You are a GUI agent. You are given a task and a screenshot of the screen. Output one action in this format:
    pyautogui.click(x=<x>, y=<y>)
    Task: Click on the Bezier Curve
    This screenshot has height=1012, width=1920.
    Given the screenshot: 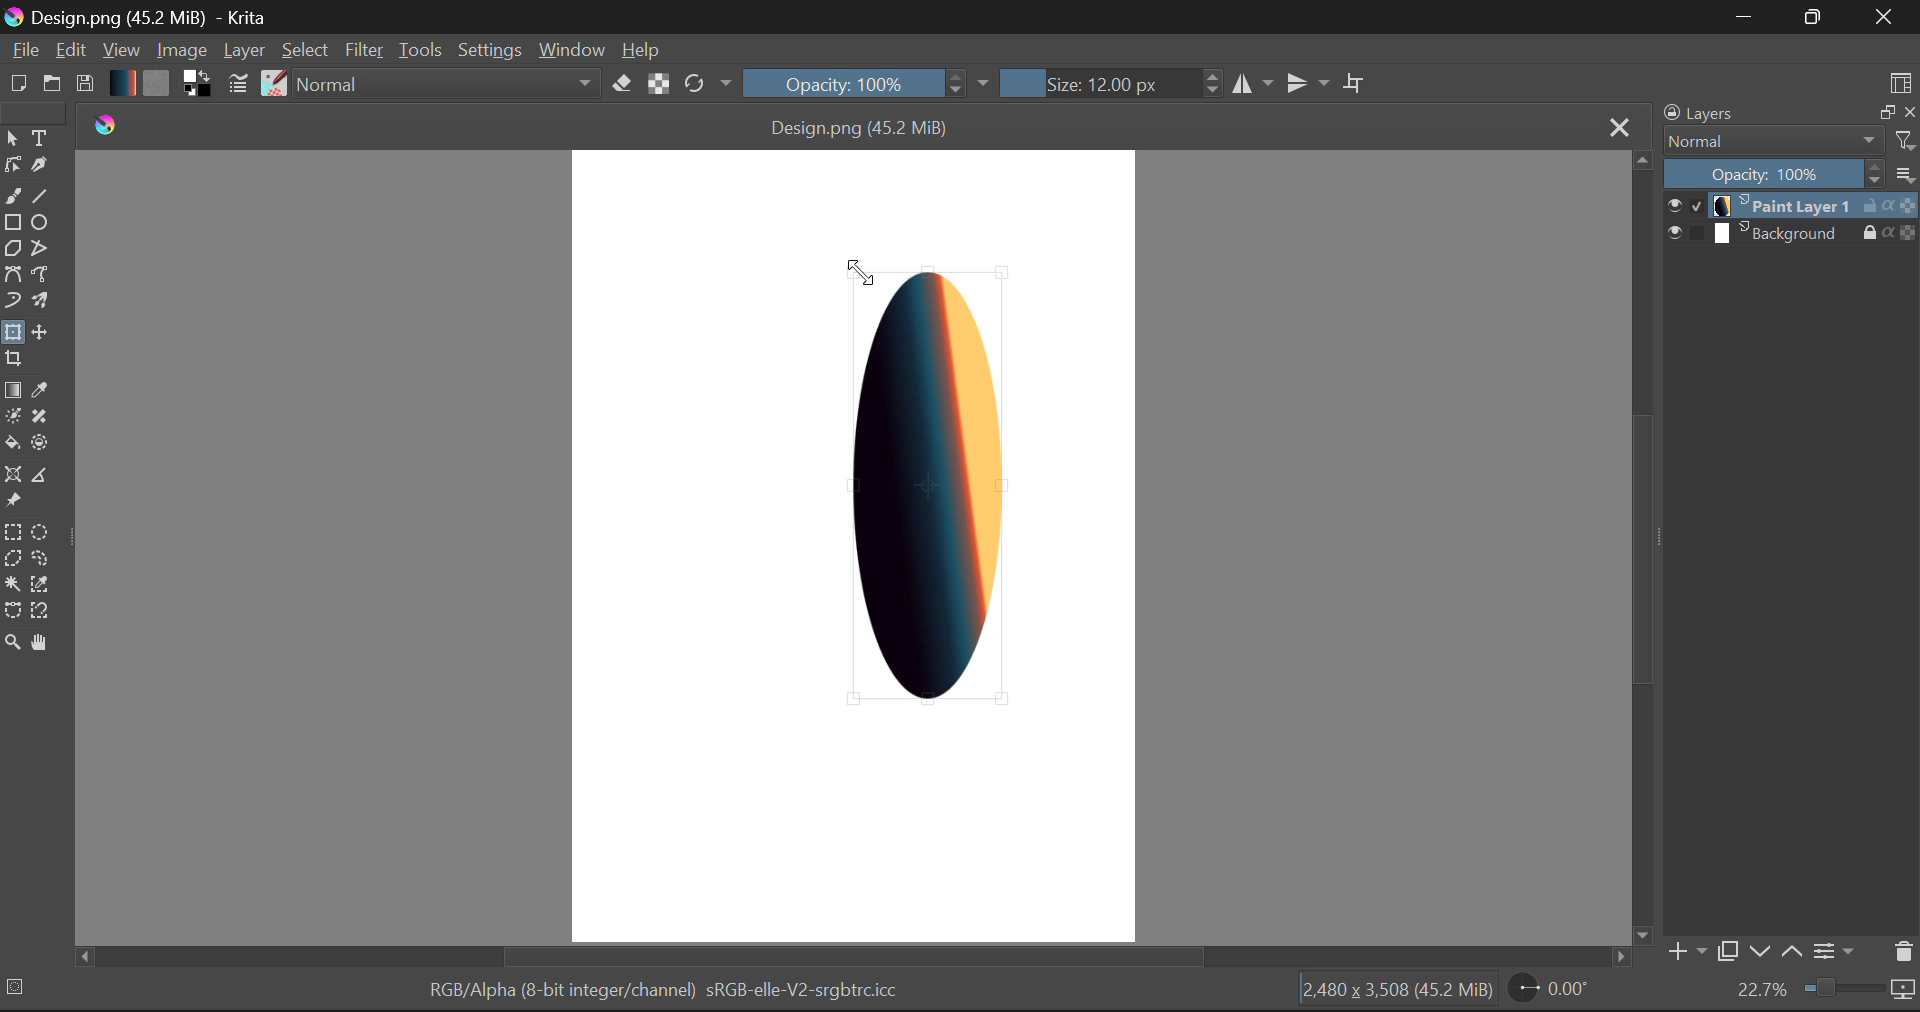 What is the action you would take?
    pyautogui.click(x=12, y=277)
    